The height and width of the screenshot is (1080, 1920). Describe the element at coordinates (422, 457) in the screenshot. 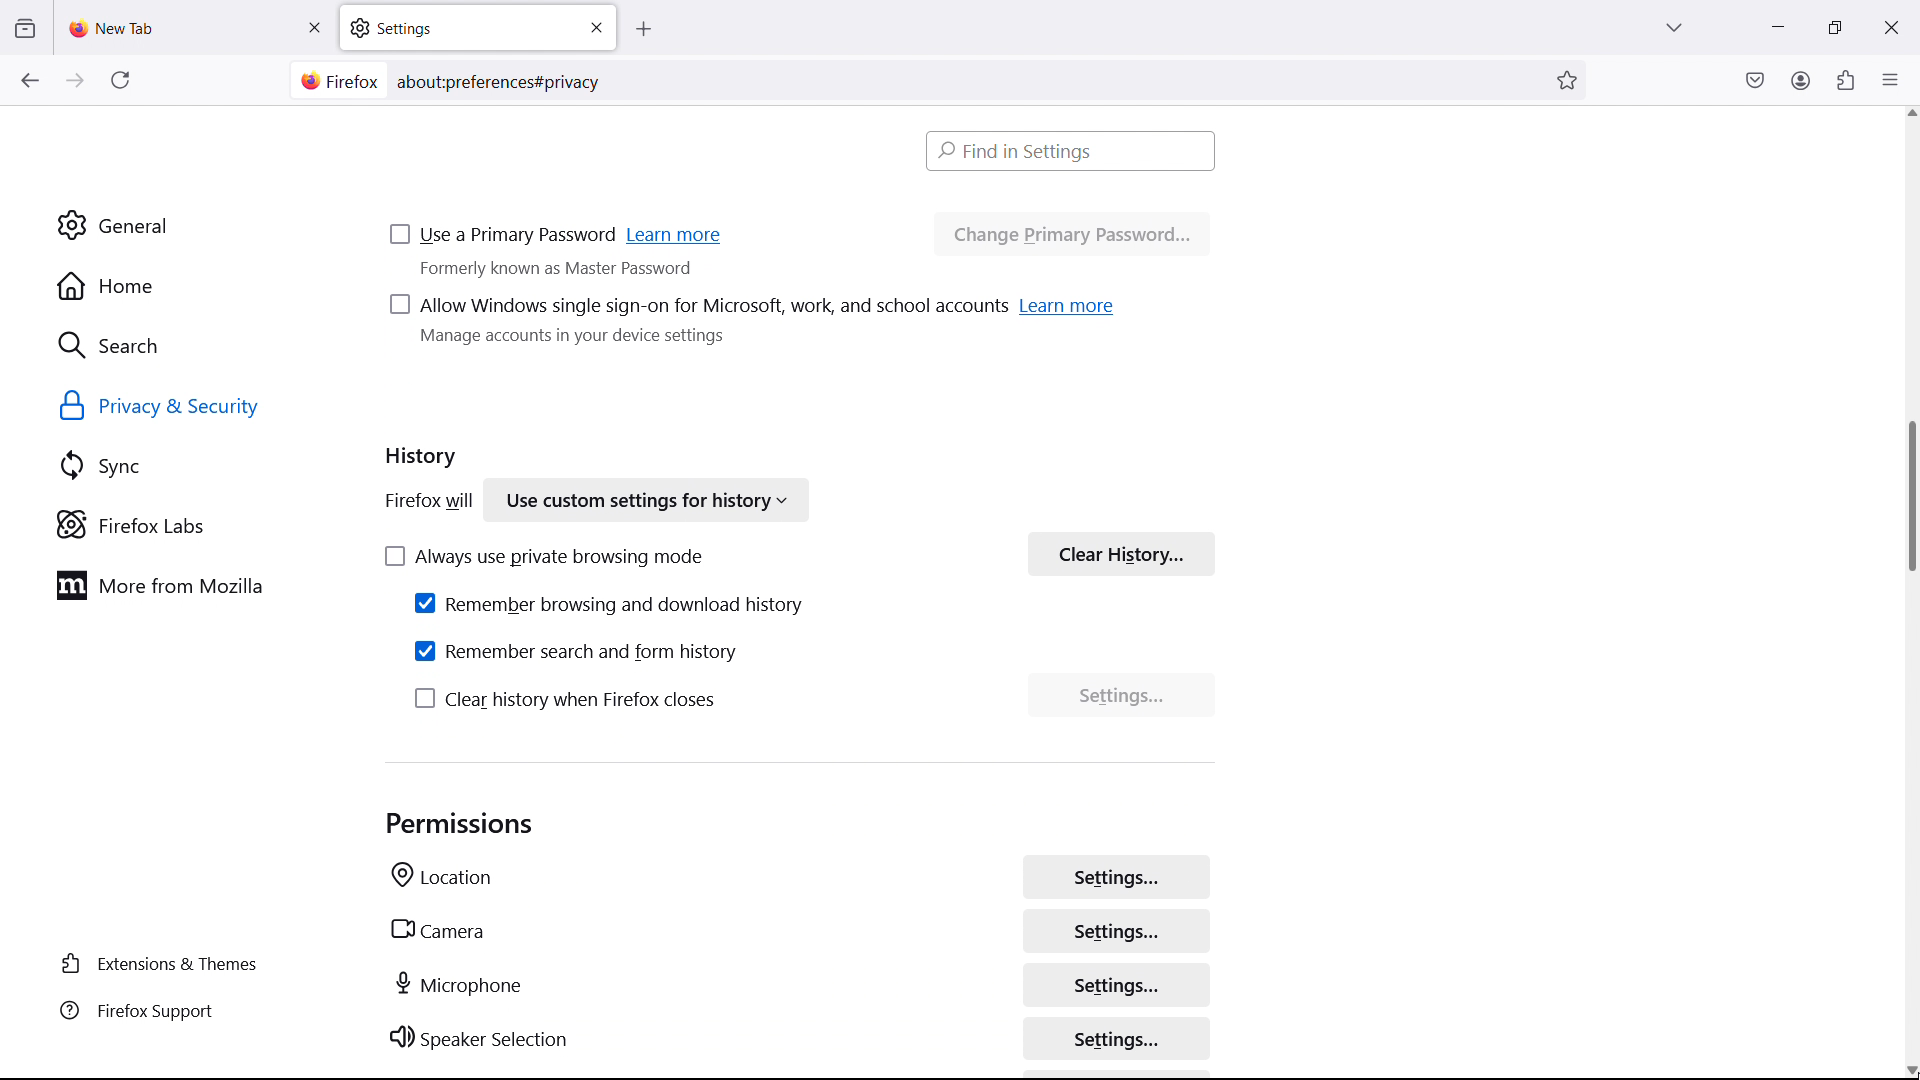

I see `history` at that location.